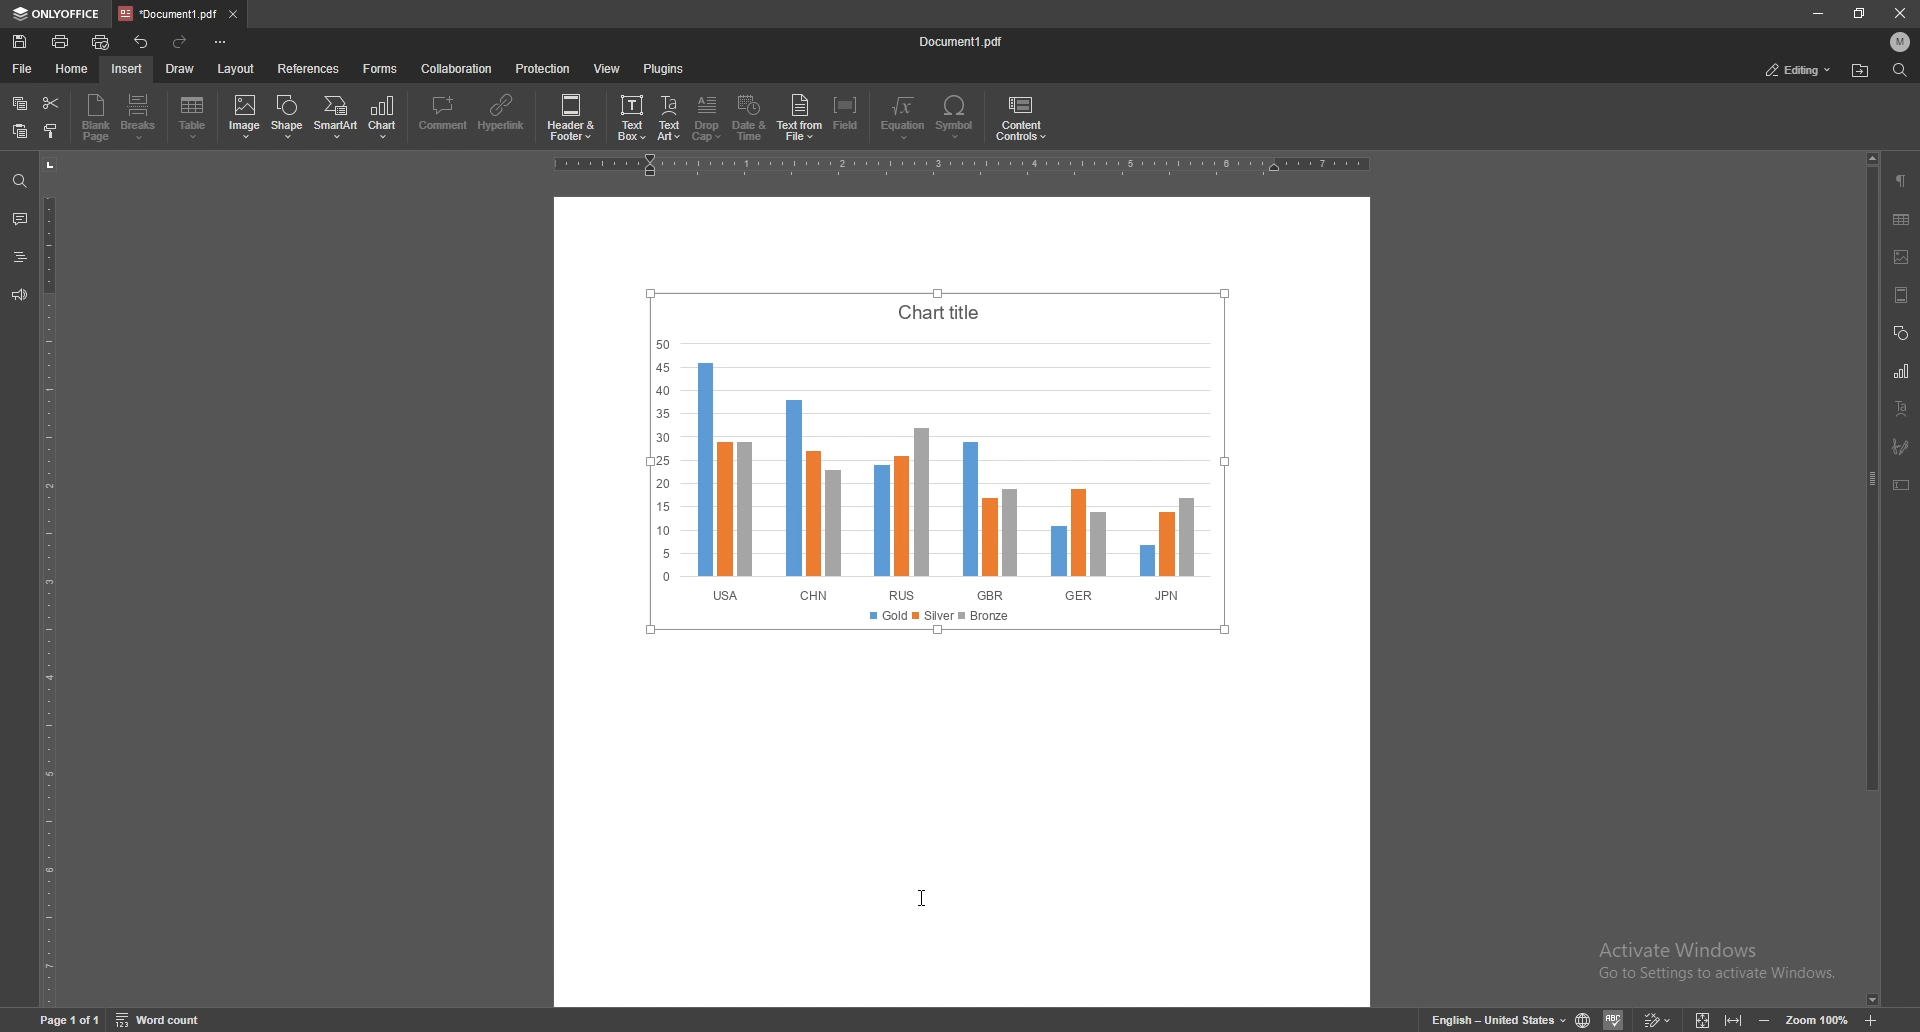 The width and height of the screenshot is (1920, 1032). I want to click on chart, so click(382, 116).